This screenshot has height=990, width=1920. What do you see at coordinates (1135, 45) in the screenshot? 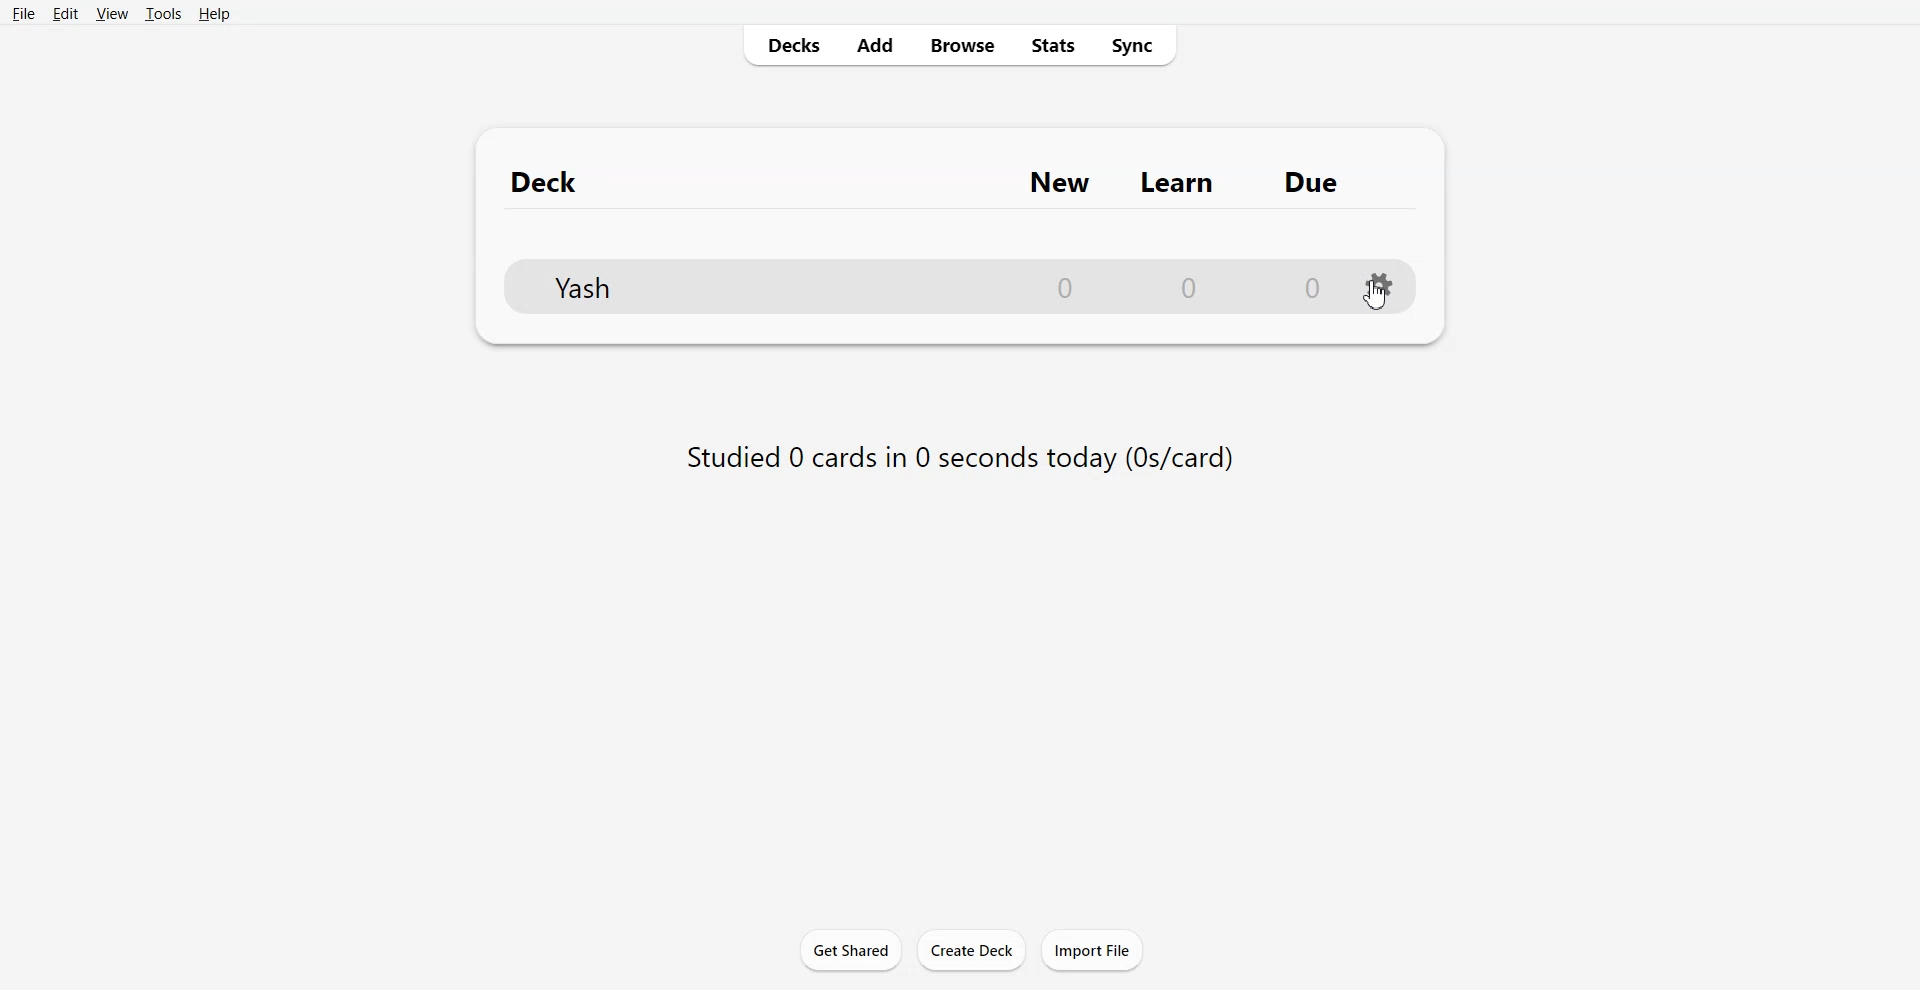
I see `Sync` at bounding box center [1135, 45].